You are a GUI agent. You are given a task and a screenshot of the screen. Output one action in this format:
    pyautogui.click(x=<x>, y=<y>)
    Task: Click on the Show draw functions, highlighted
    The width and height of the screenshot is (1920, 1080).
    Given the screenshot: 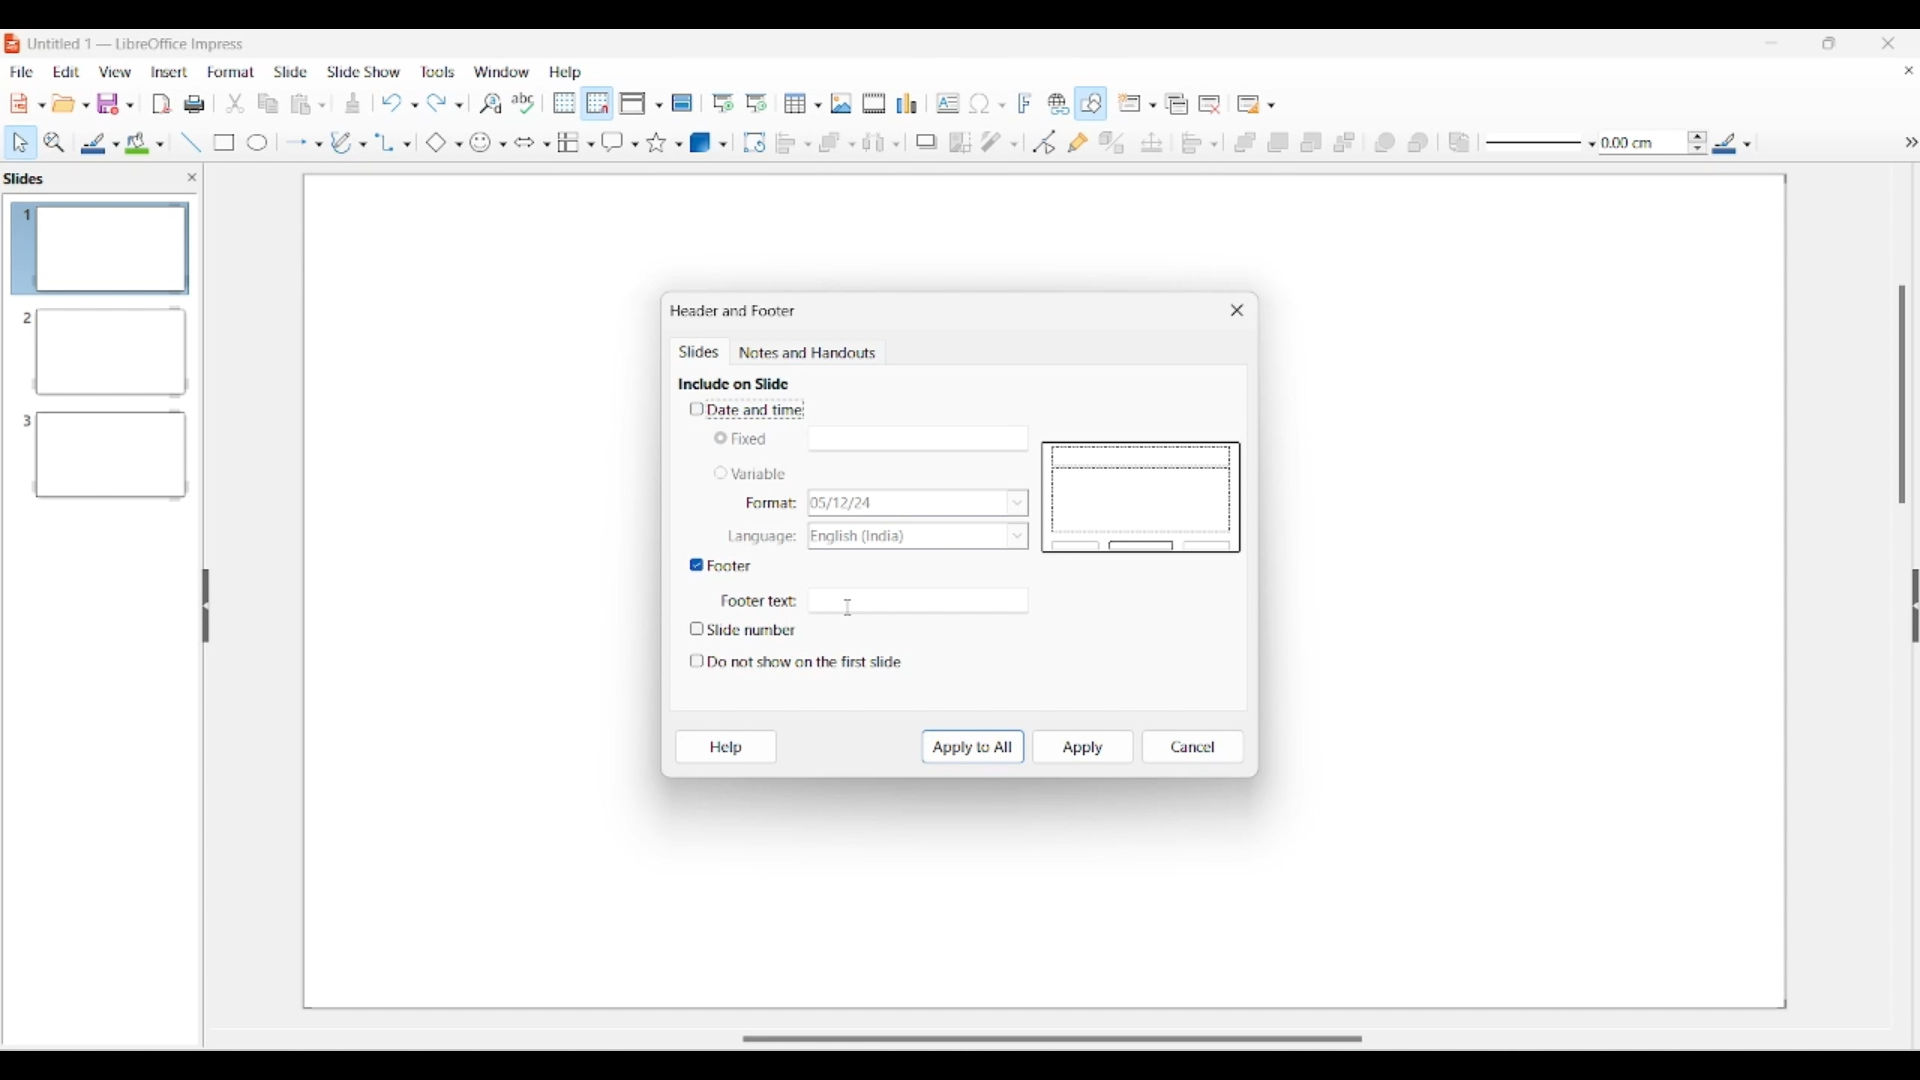 What is the action you would take?
    pyautogui.click(x=1089, y=103)
    